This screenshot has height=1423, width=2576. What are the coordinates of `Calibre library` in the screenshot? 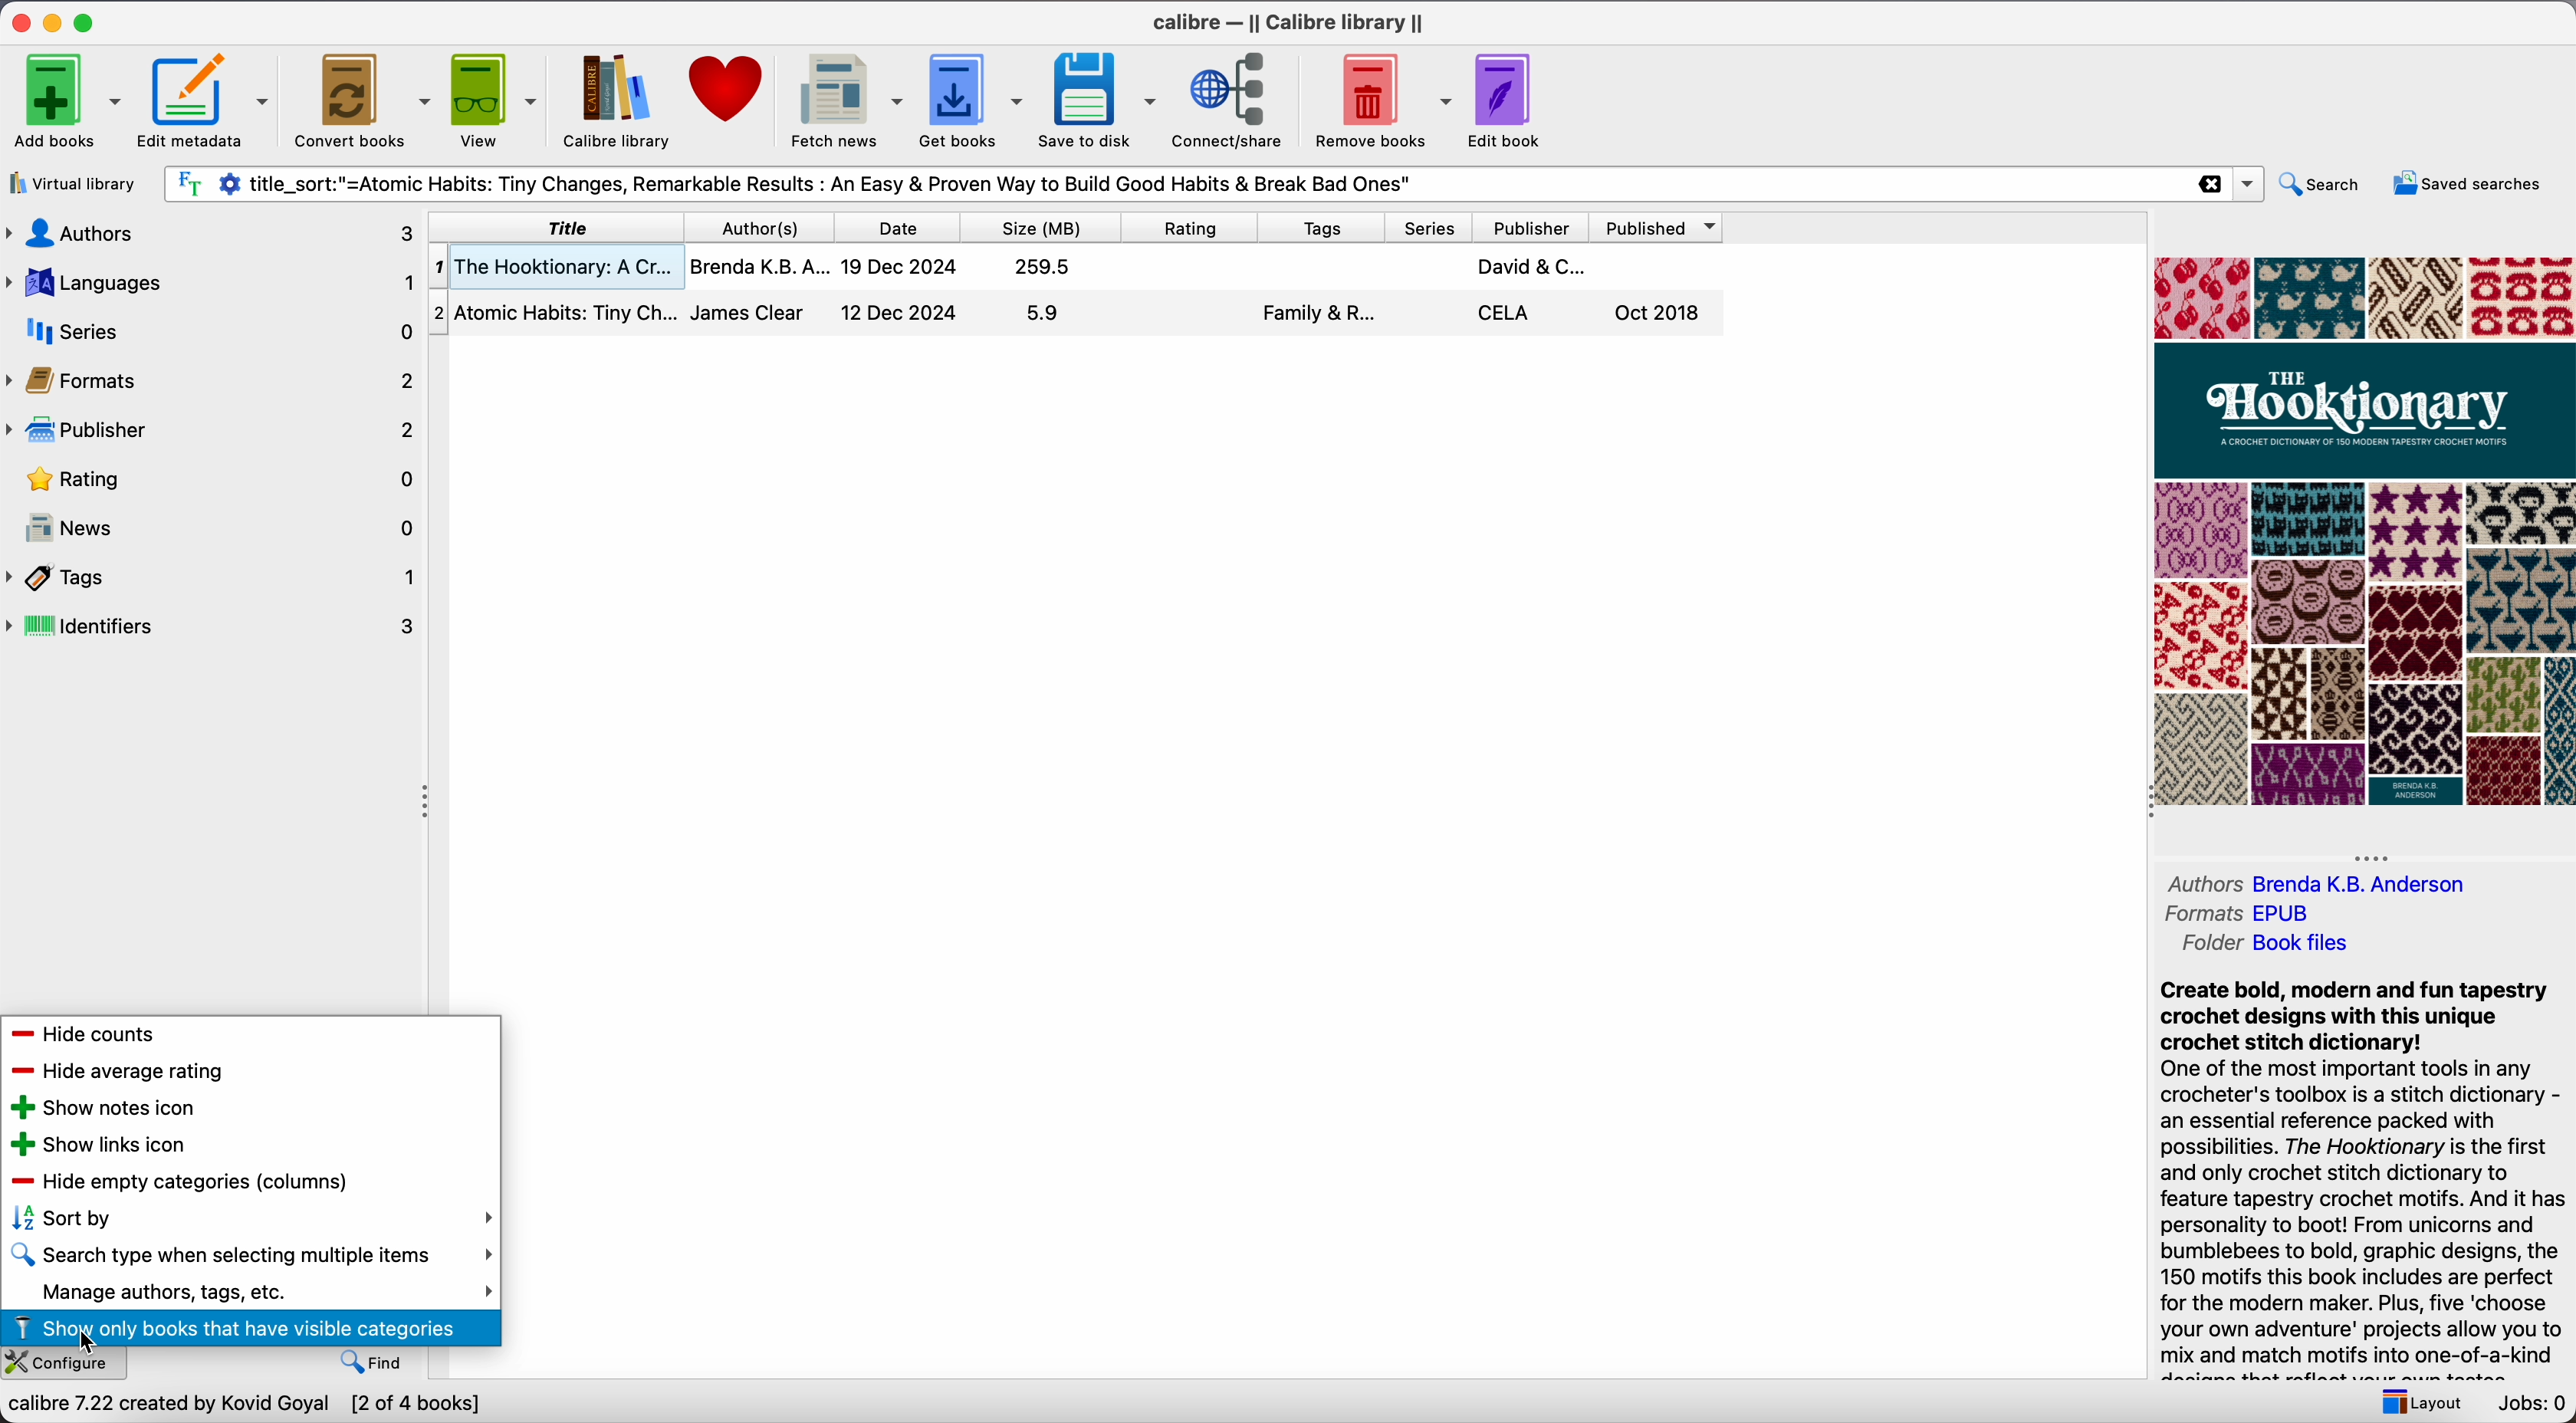 It's located at (616, 102).